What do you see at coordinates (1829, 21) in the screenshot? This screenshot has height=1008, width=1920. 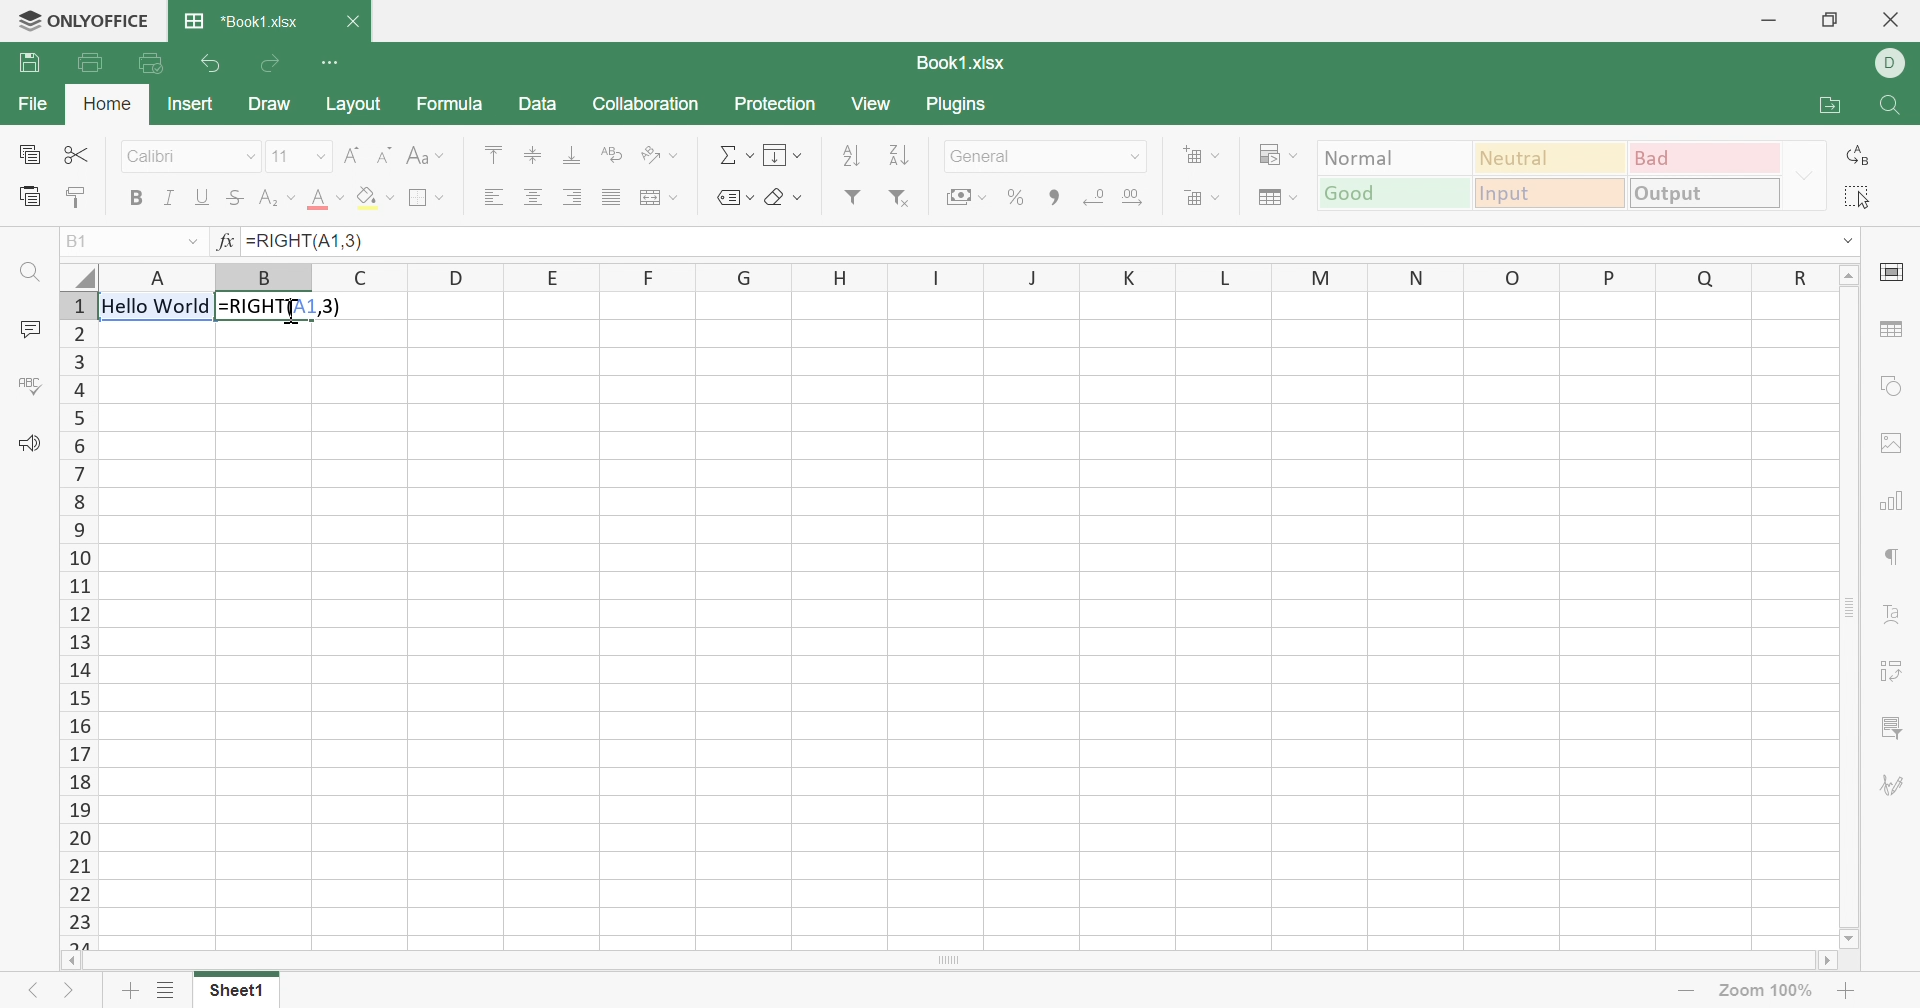 I see `Restore down` at bounding box center [1829, 21].